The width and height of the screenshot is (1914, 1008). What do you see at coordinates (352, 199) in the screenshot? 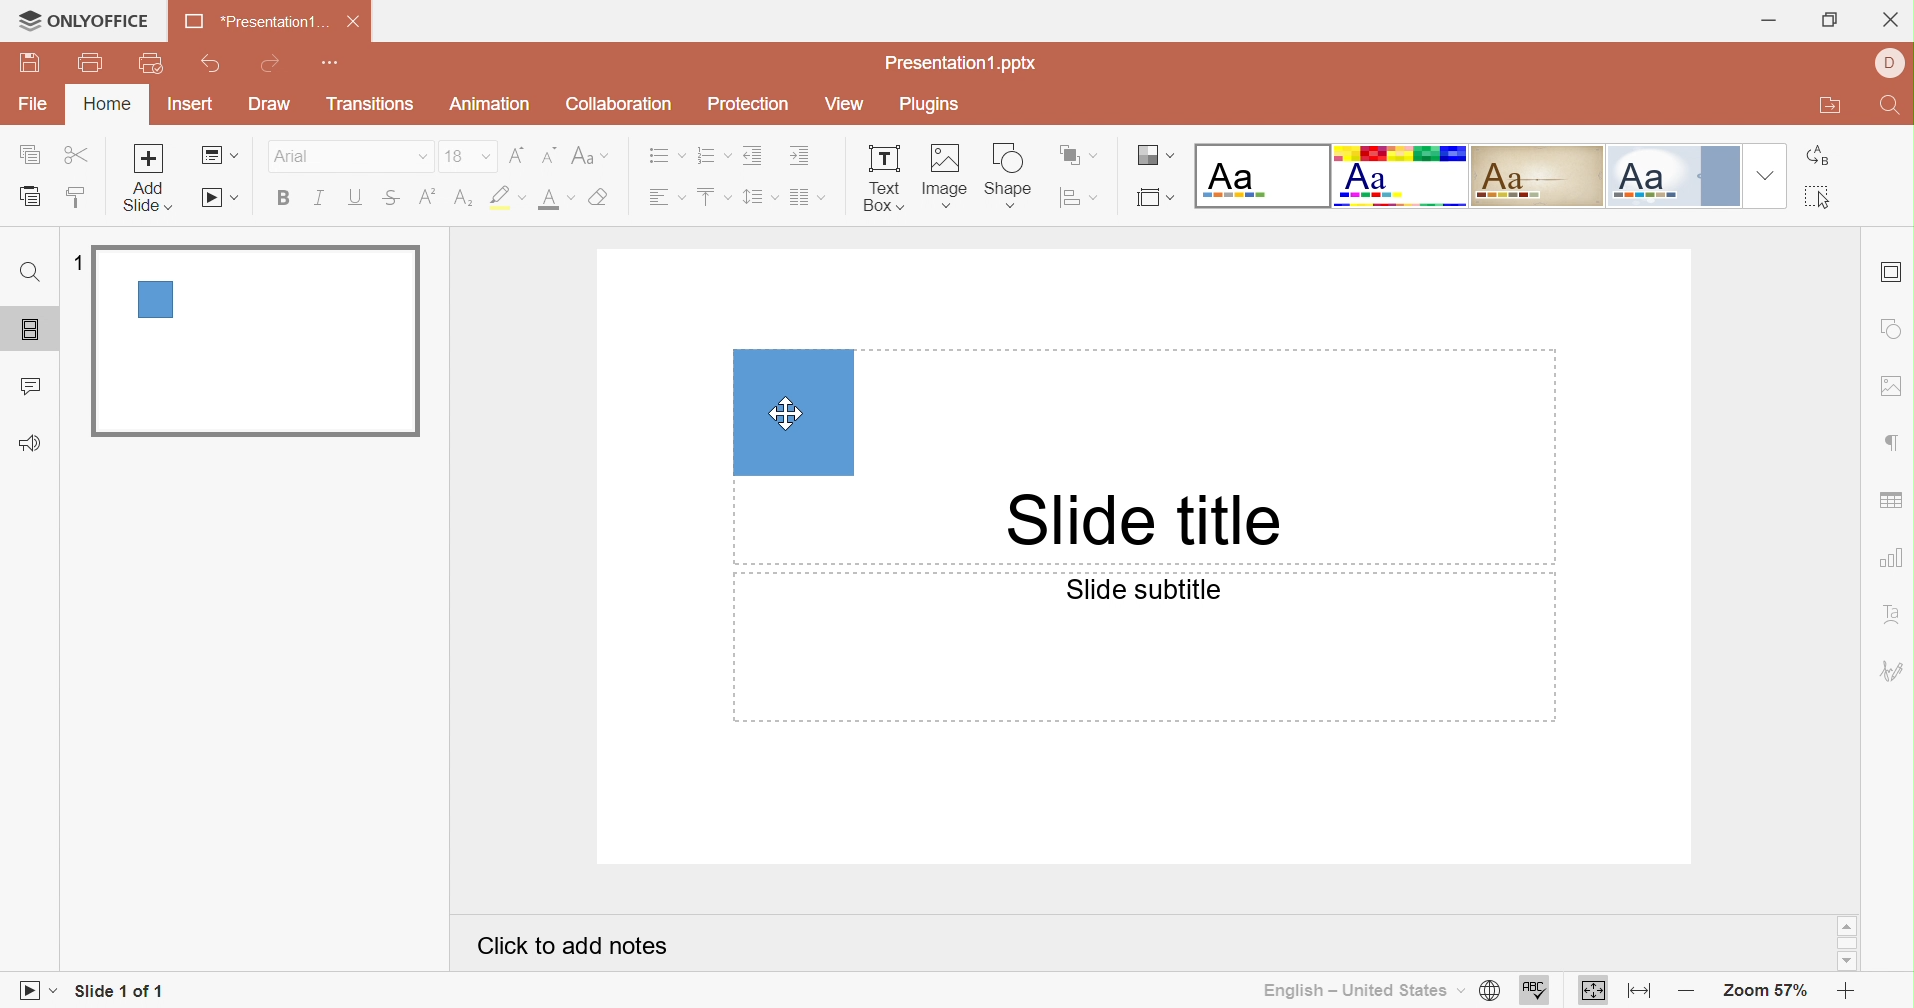
I see `Underline` at bounding box center [352, 199].